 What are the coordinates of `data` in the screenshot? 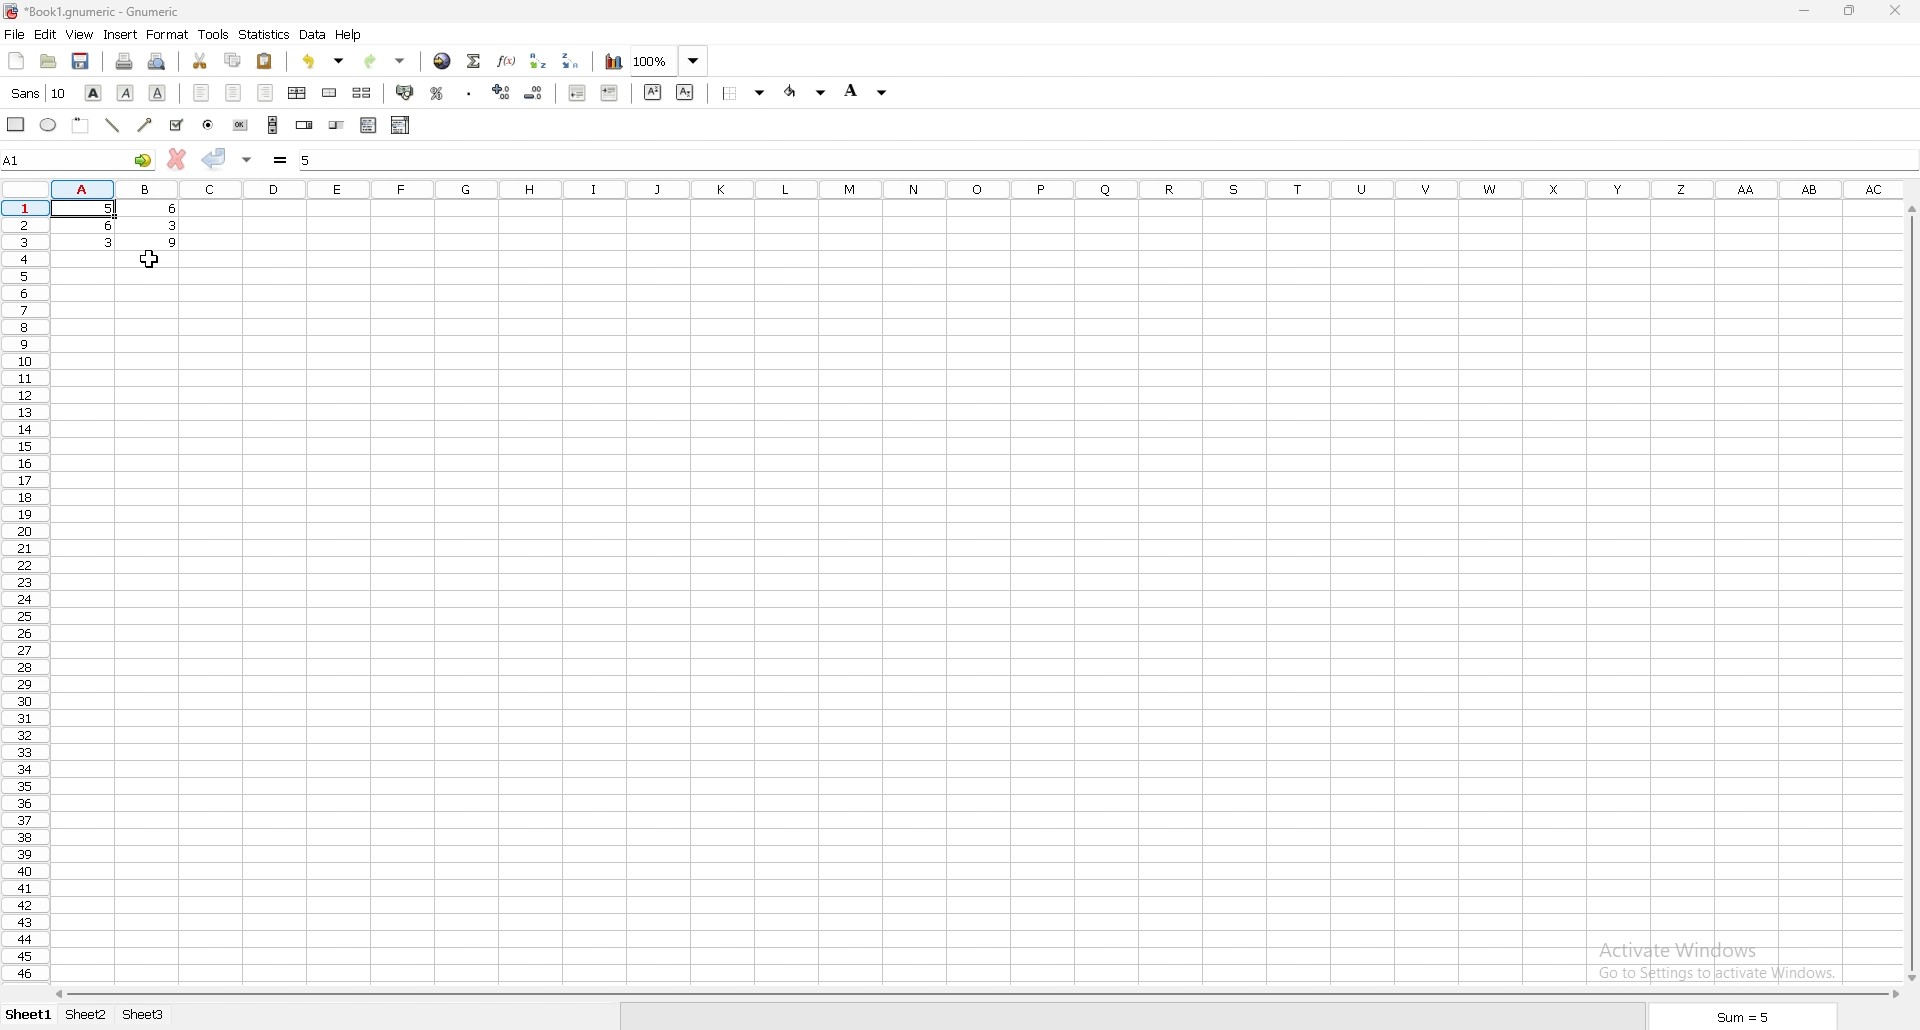 It's located at (312, 35).